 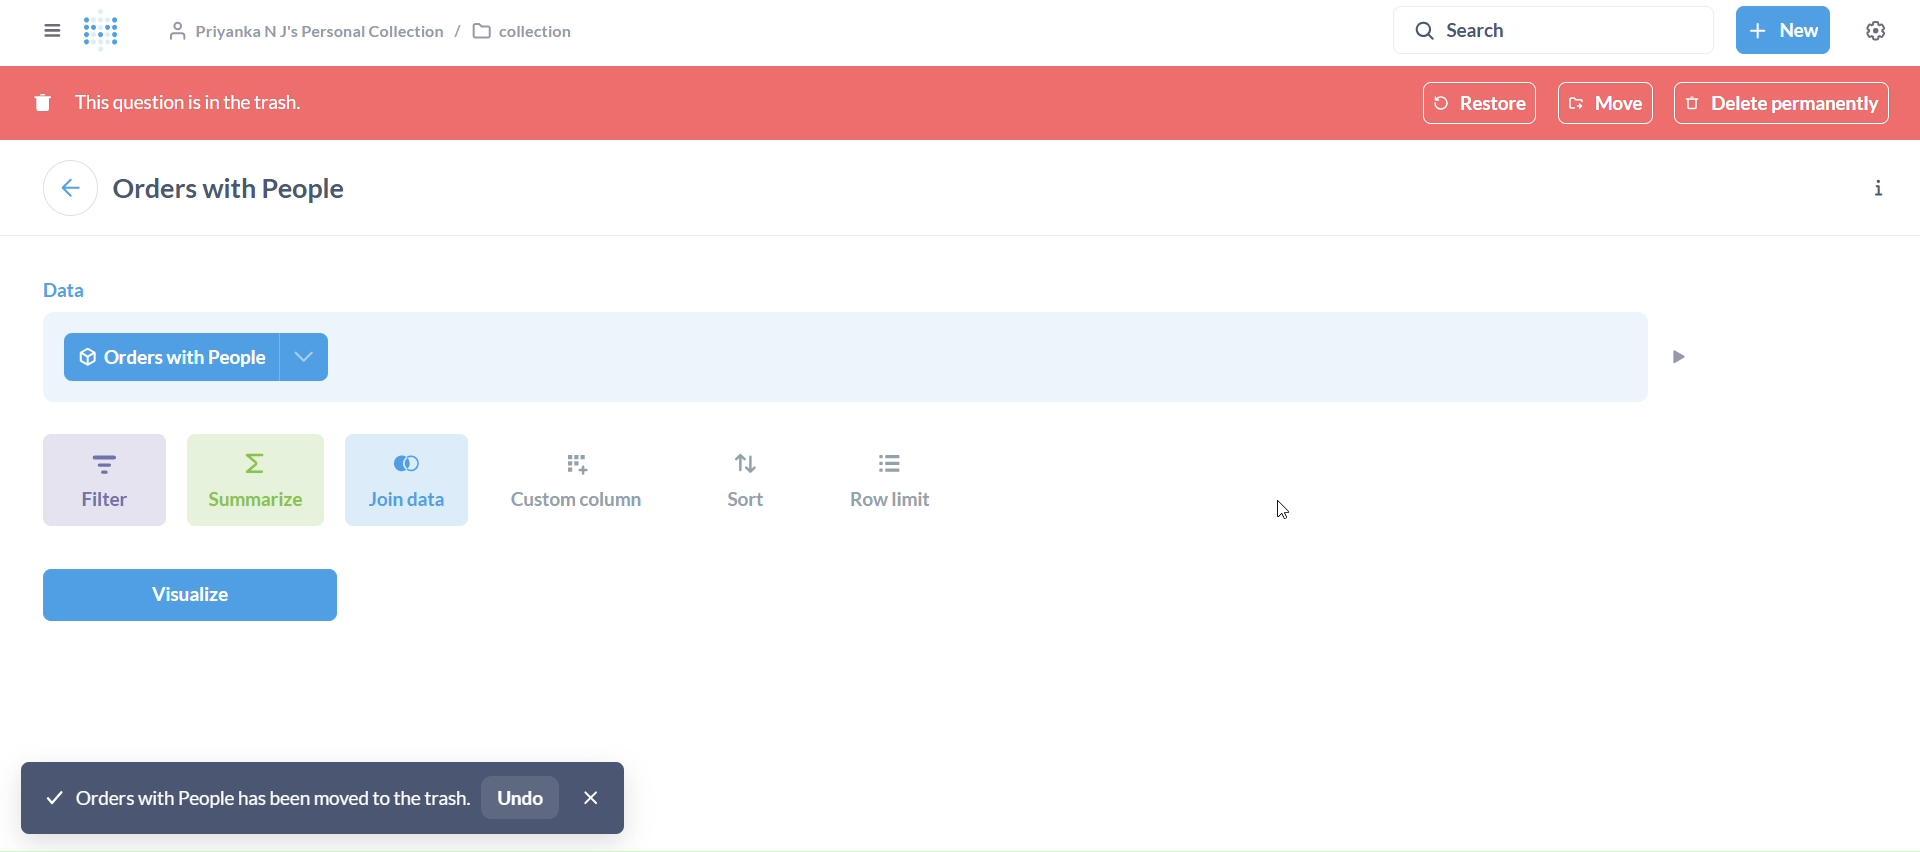 What do you see at coordinates (165, 103) in the screenshot?
I see `this question is in thetrash` at bounding box center [165, 103].